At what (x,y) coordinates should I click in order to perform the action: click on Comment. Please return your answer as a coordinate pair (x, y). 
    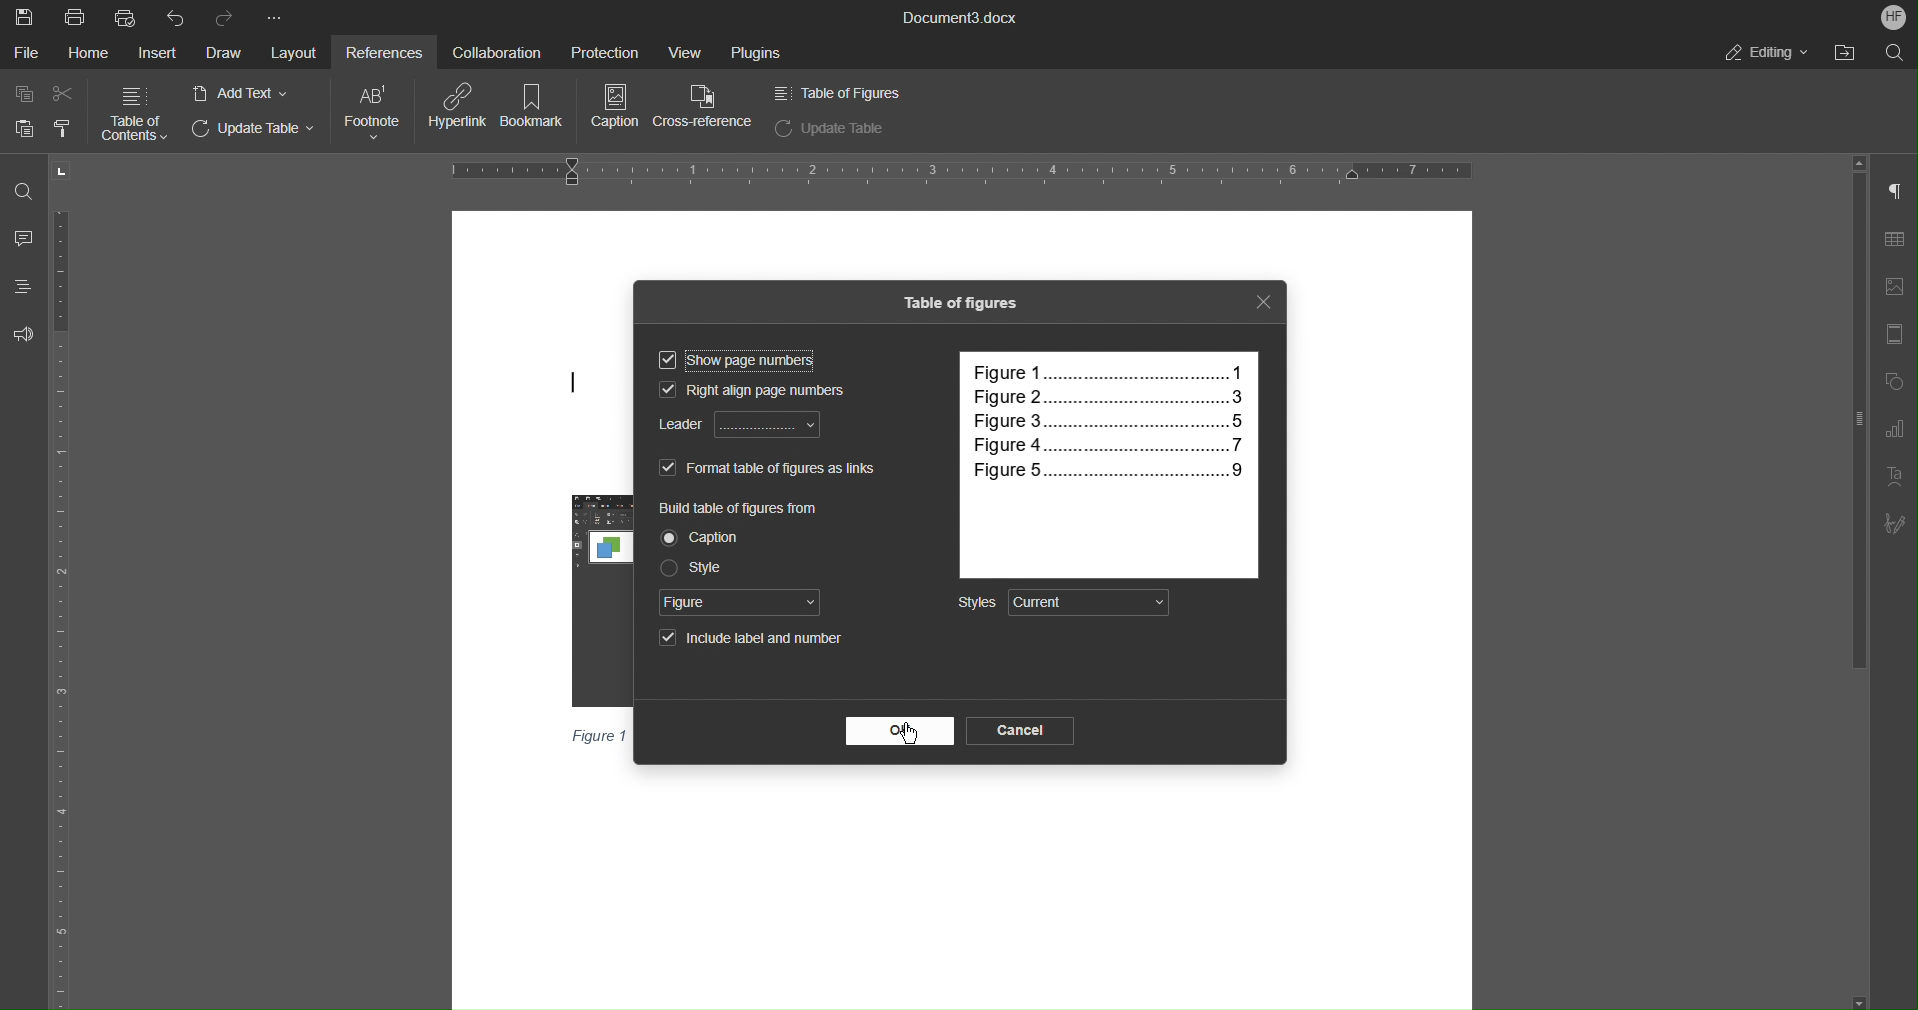
    Looking at the image, I should click on (23, 236).